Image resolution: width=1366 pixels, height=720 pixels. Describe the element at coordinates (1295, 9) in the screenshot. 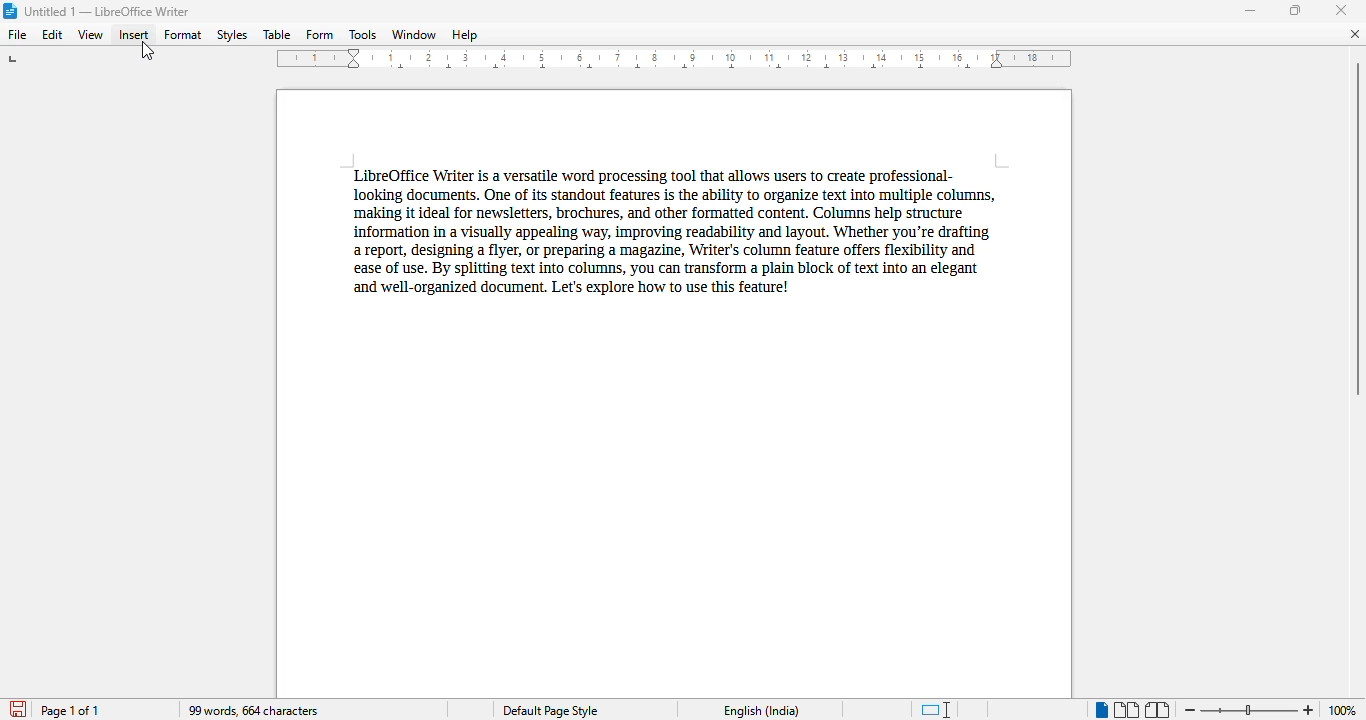

I see `maximize` at that location.